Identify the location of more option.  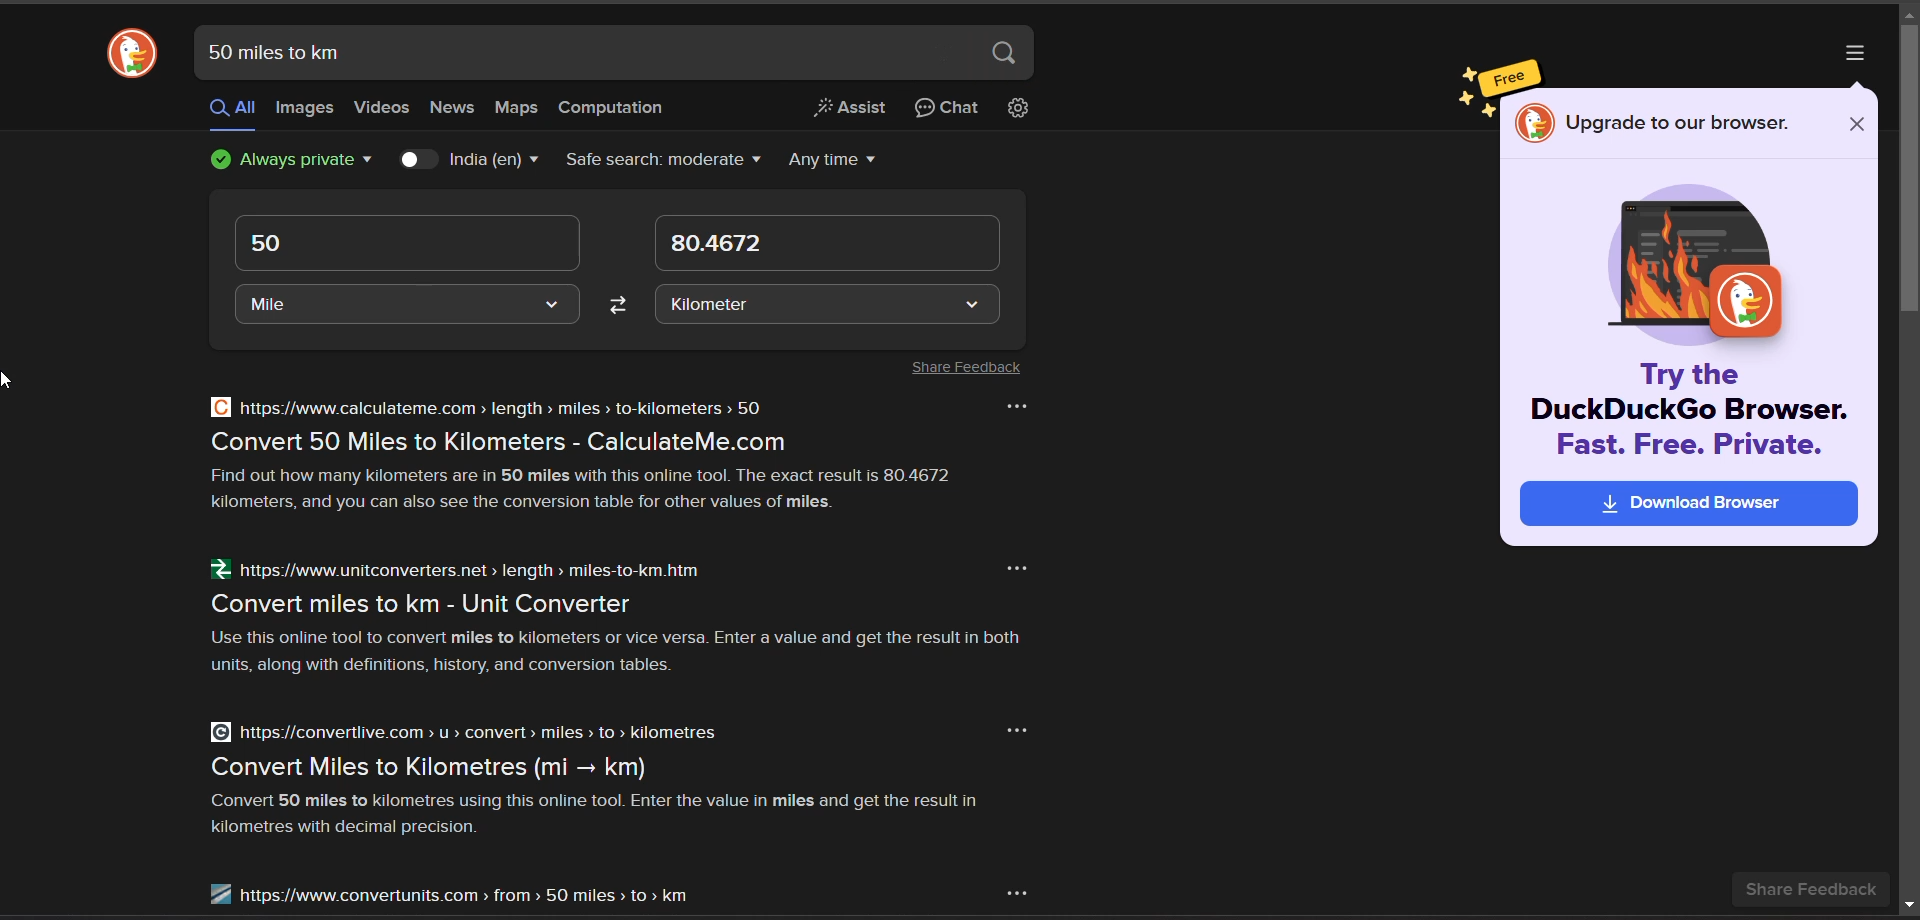
(1017, 565).